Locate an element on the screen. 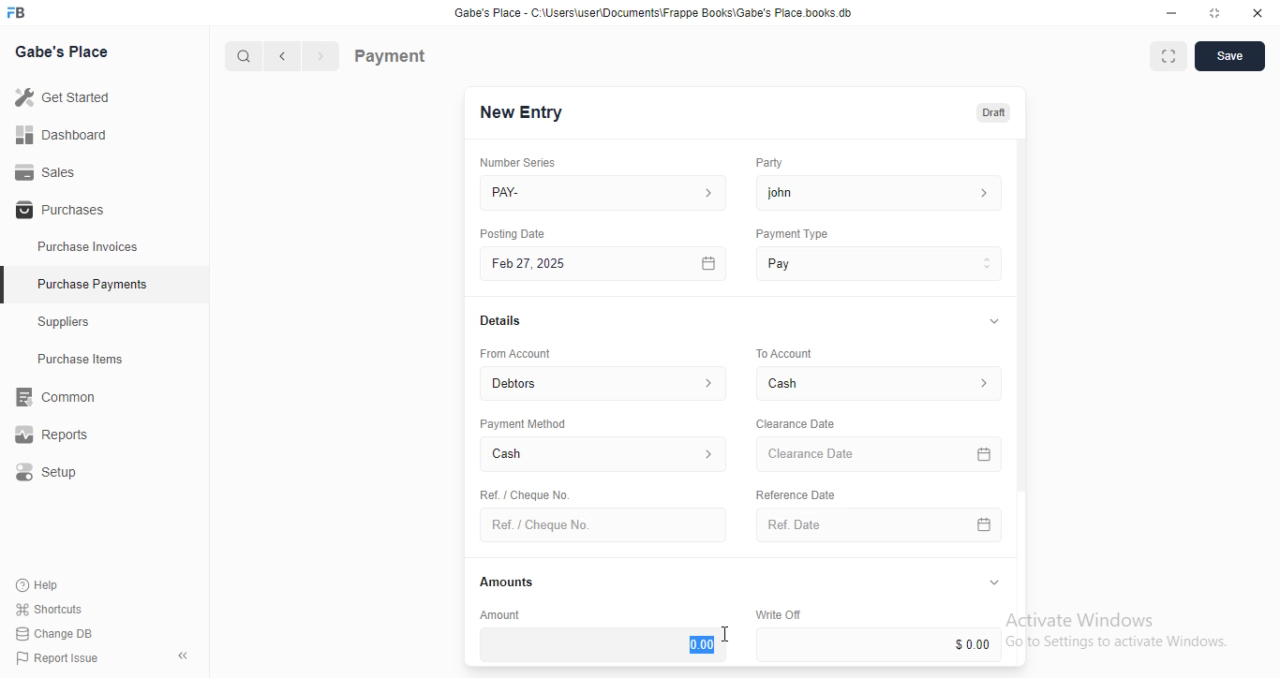 The image size is (1280, 678). Help is located at coordinates (40, 586).